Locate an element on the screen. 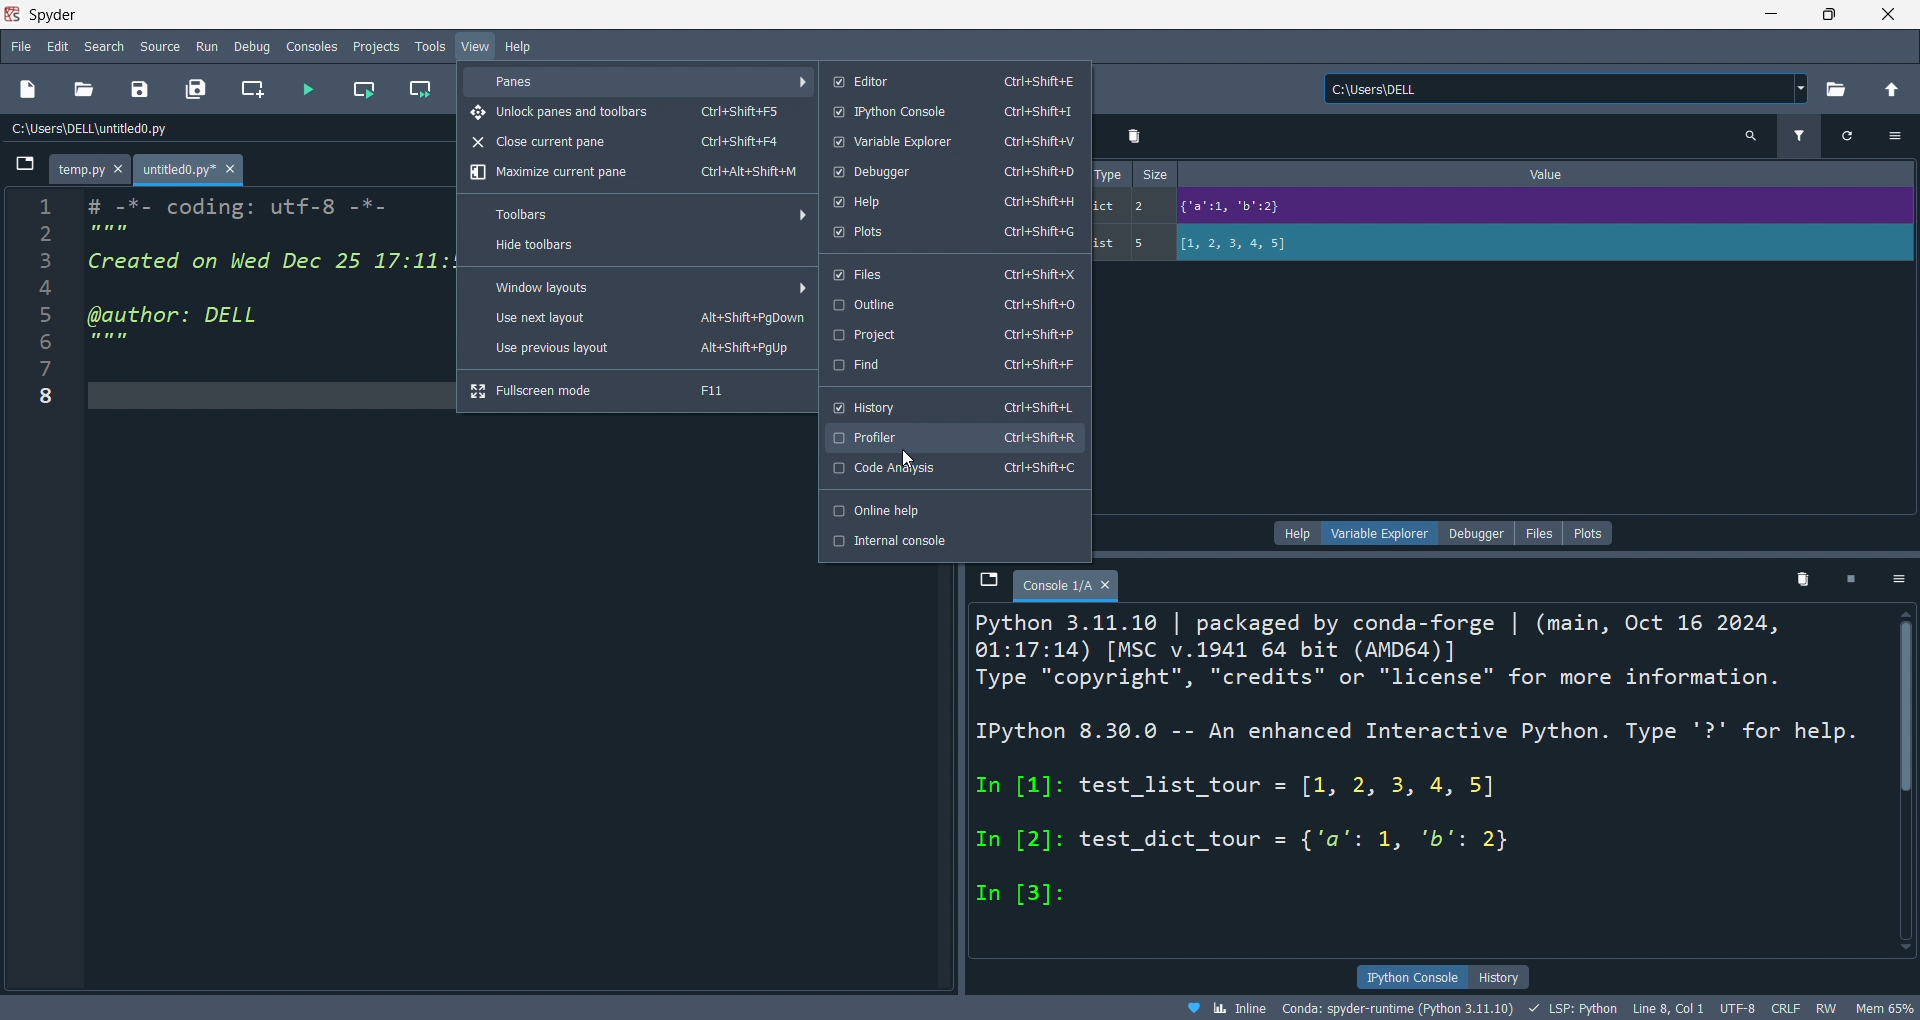 The image size is (1920, 1020). fullscreen mode is located at coordinates (635, 391).